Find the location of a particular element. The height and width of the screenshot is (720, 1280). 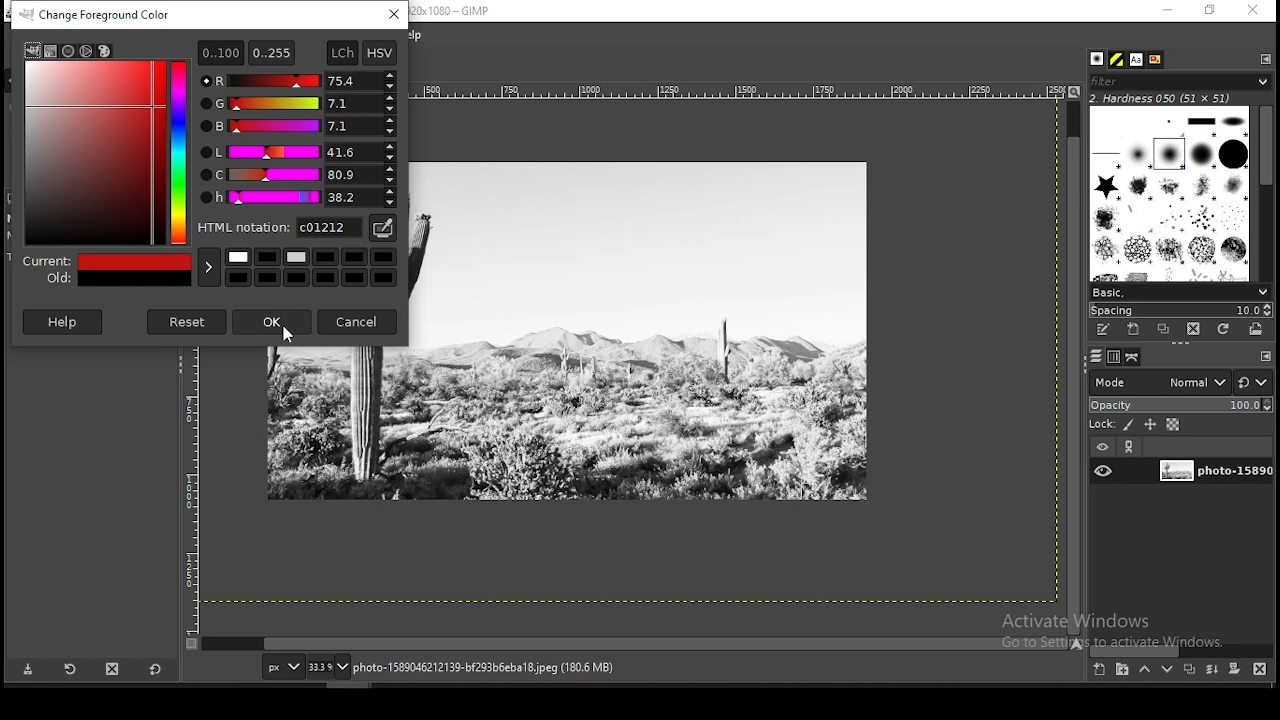

layers is located at coordinates (1096, 357).